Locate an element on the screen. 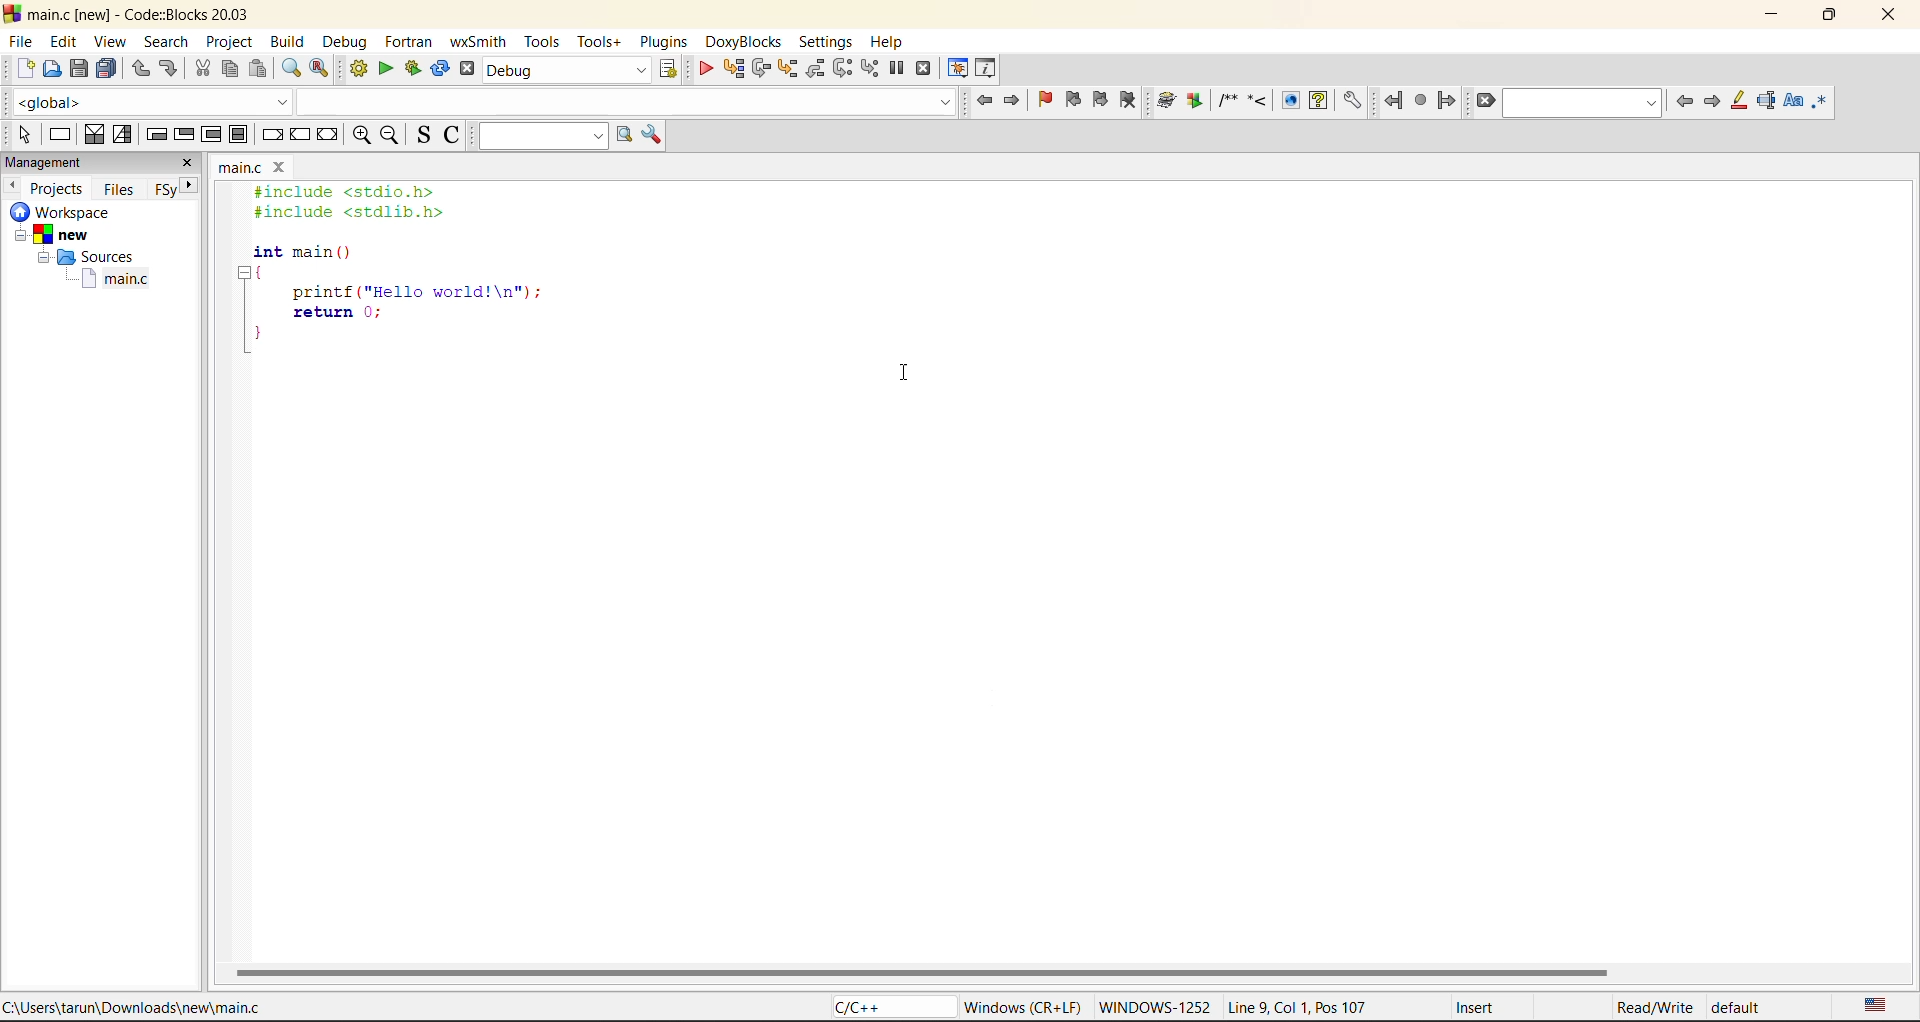  use regex is located at coordinates (1825, 100).